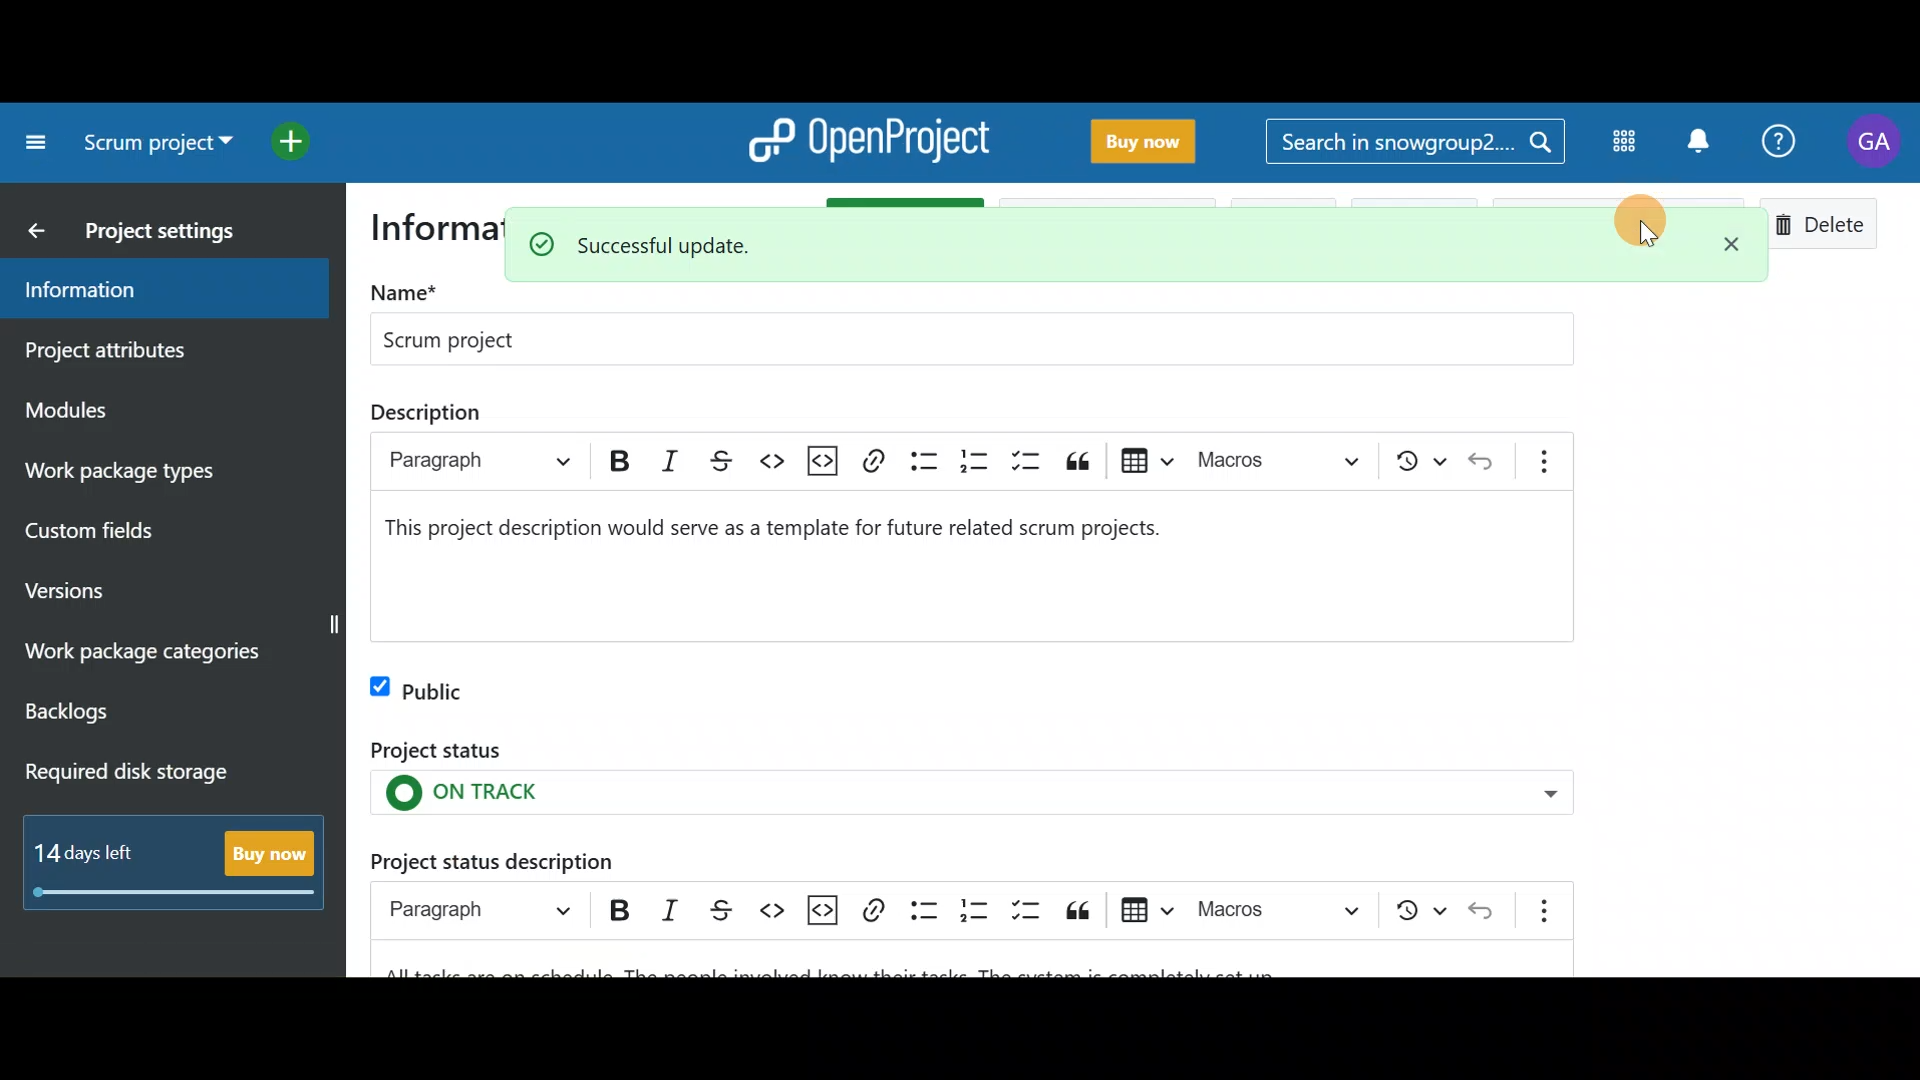  I want to click on Required disk storage, so click(167, 774).